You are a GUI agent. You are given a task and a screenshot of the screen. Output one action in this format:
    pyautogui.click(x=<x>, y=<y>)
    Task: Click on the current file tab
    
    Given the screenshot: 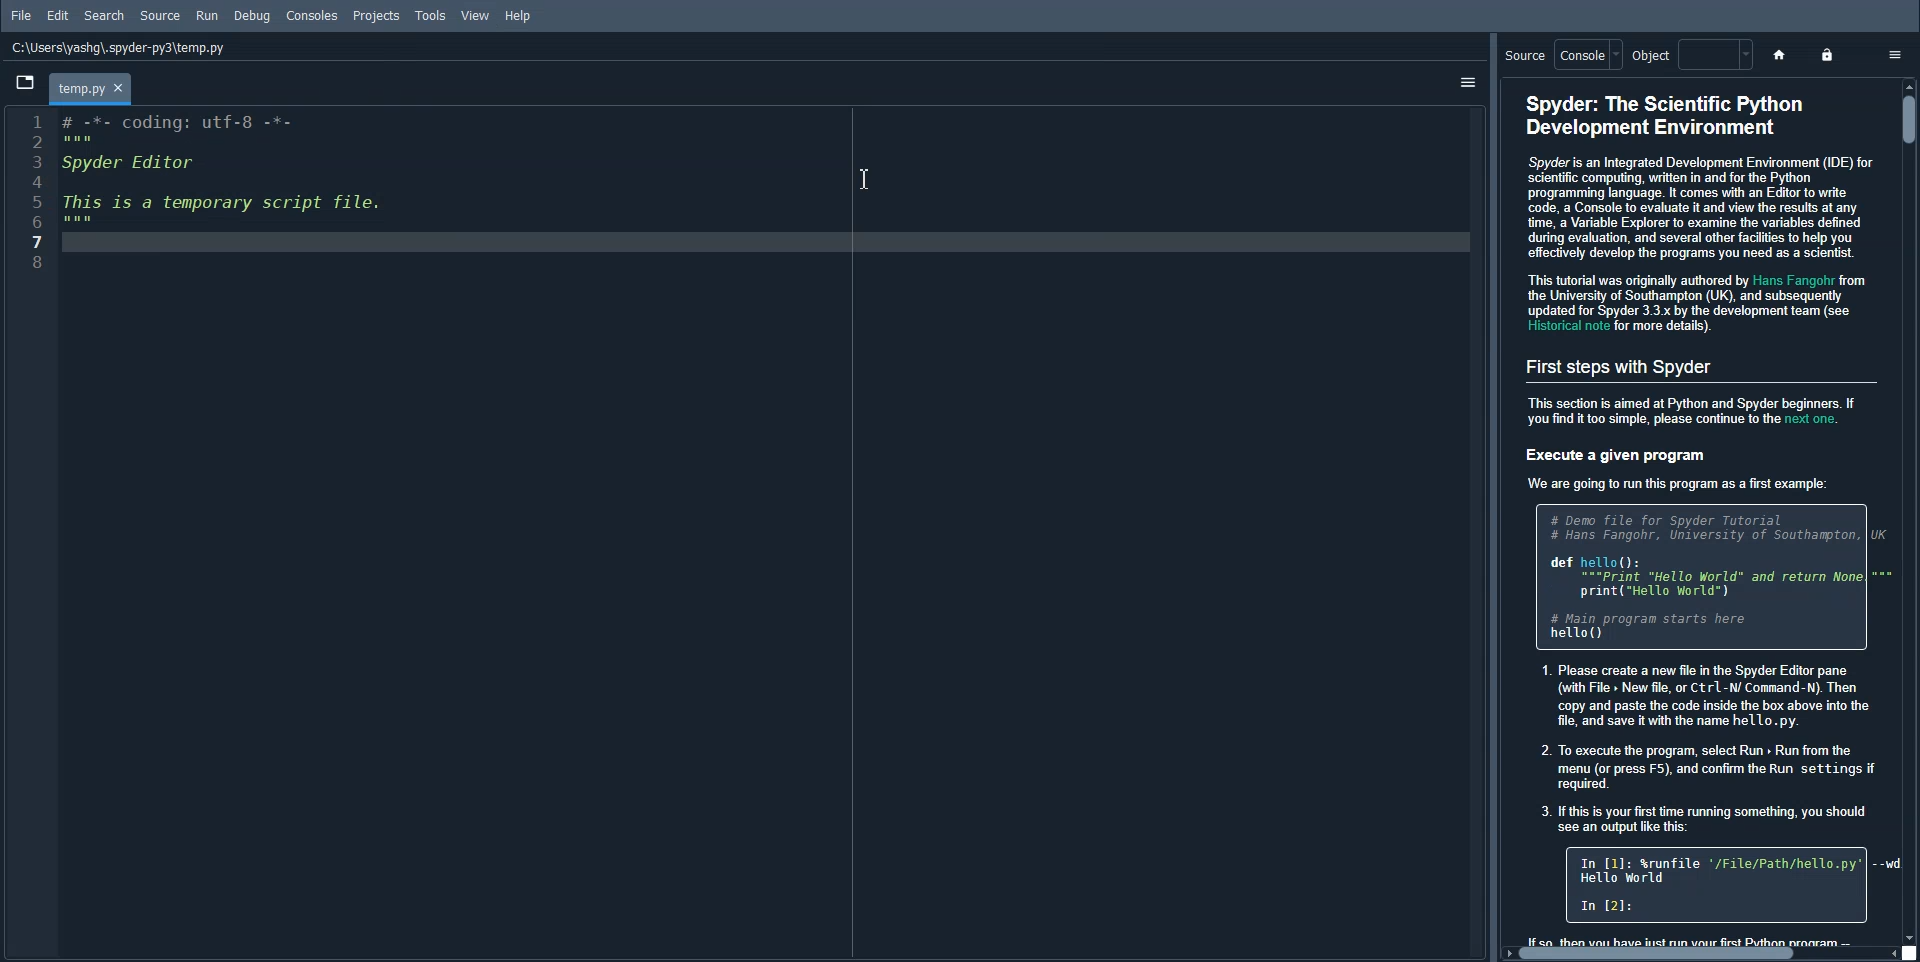 What is the action you would take?
    pyautogui.click(x=93, y=87)
    